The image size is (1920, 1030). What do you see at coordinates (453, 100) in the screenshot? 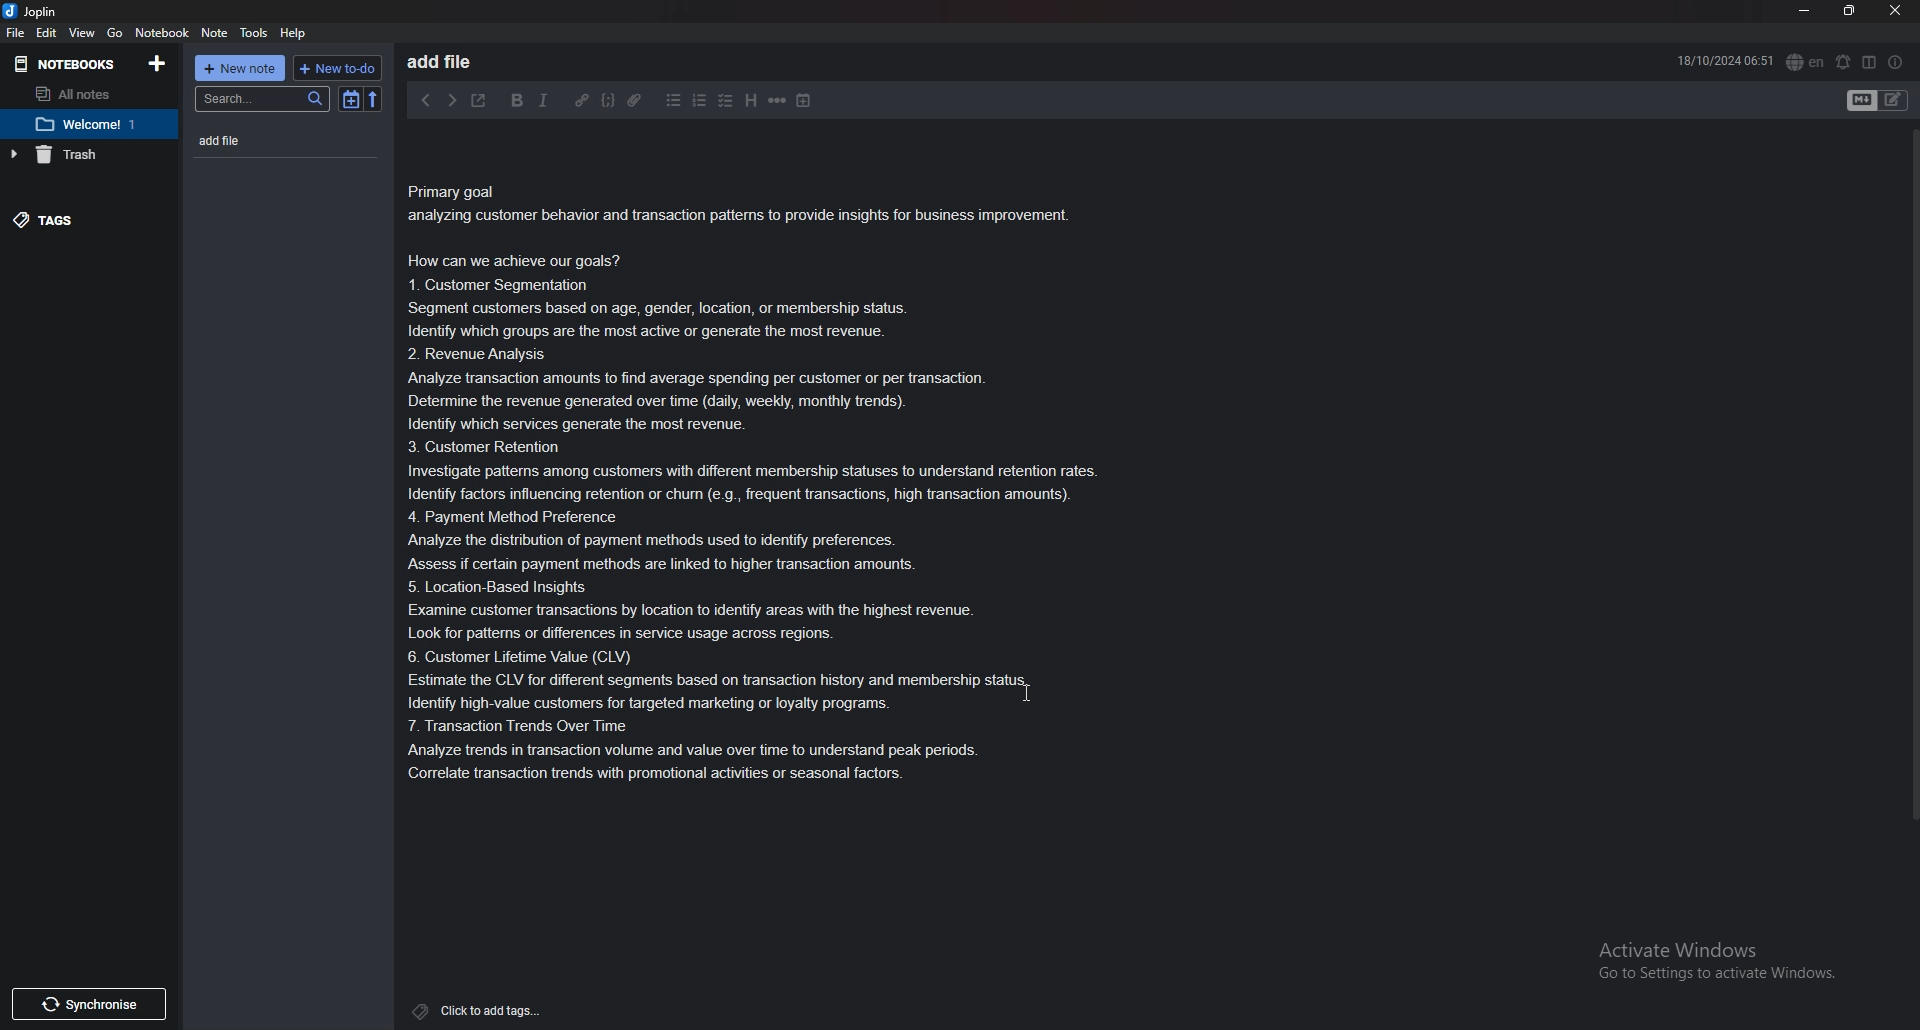
I see `next` at bounding box center [453, 100].